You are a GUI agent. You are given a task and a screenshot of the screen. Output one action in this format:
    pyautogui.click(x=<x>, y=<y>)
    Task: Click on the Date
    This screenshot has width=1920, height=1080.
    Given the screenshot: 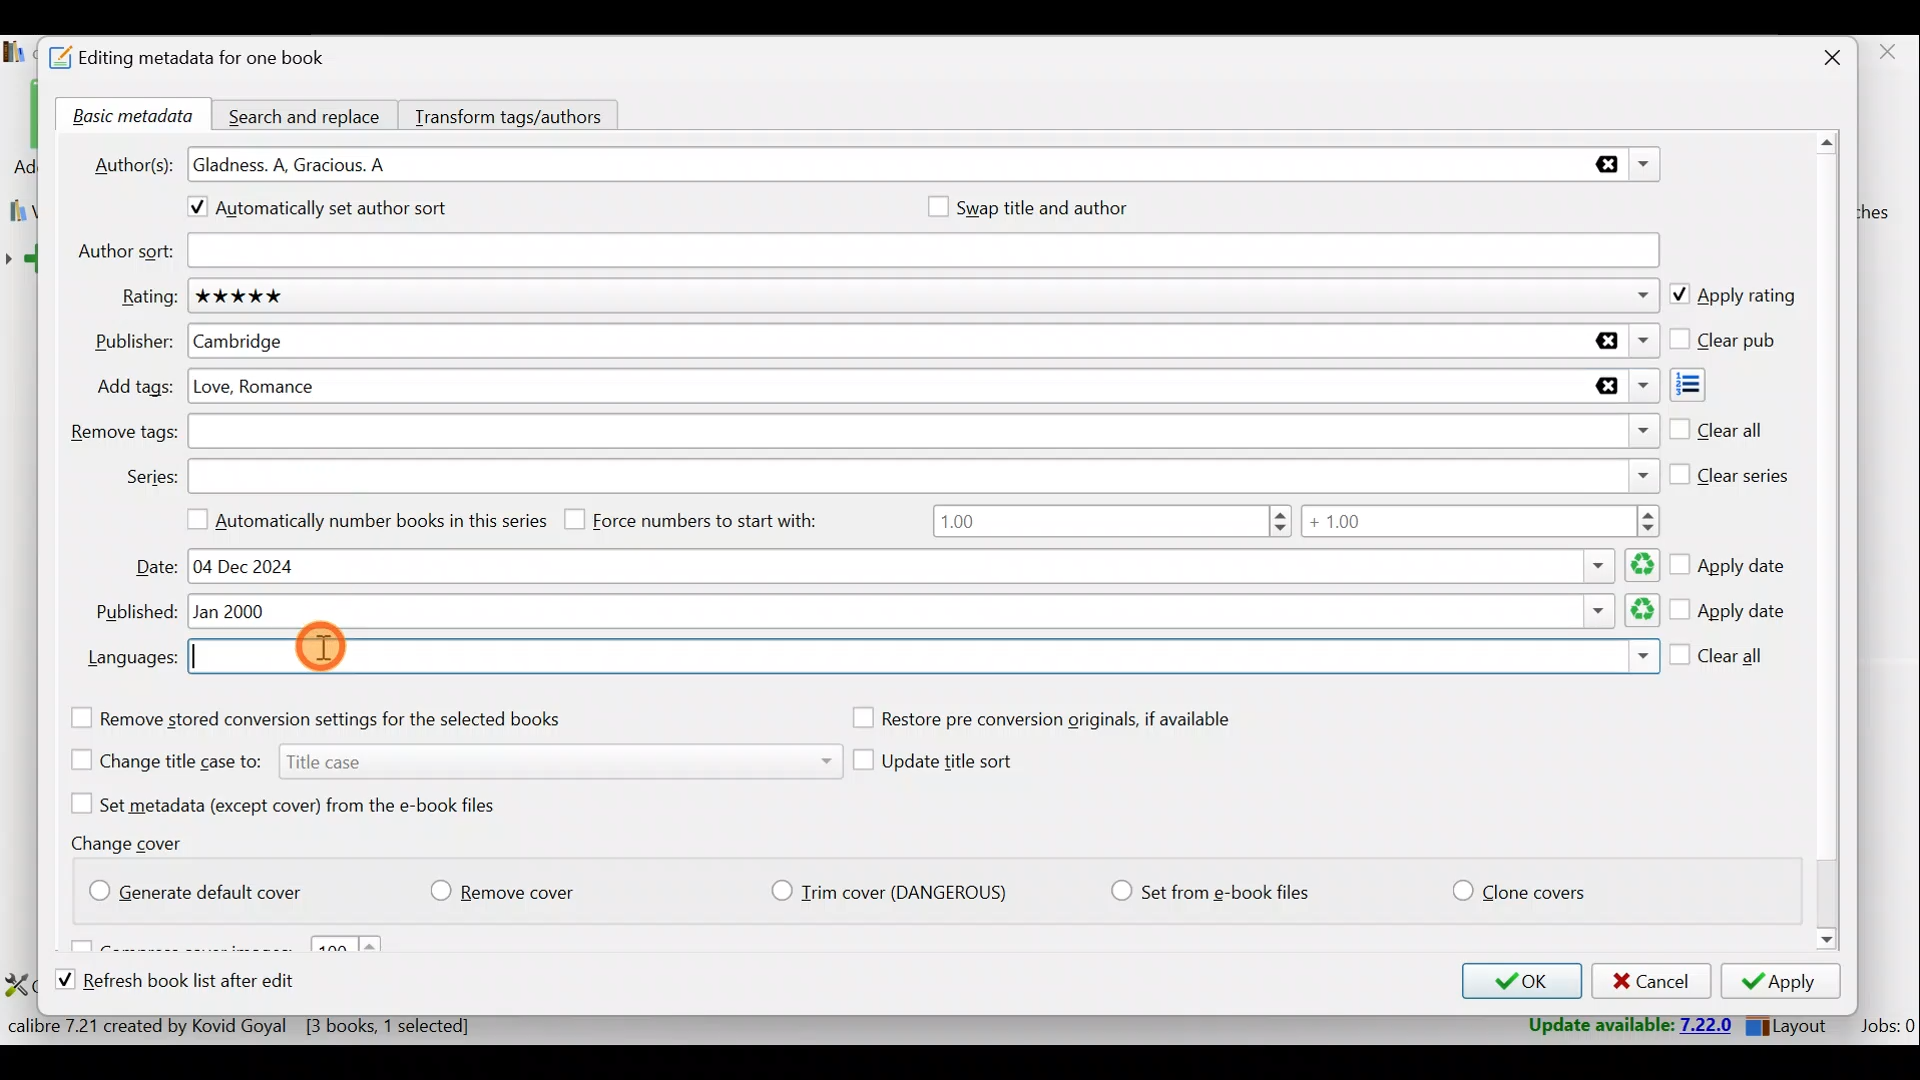 What is the action you would take?
    pyautogui.click(x=920, y=566)
    